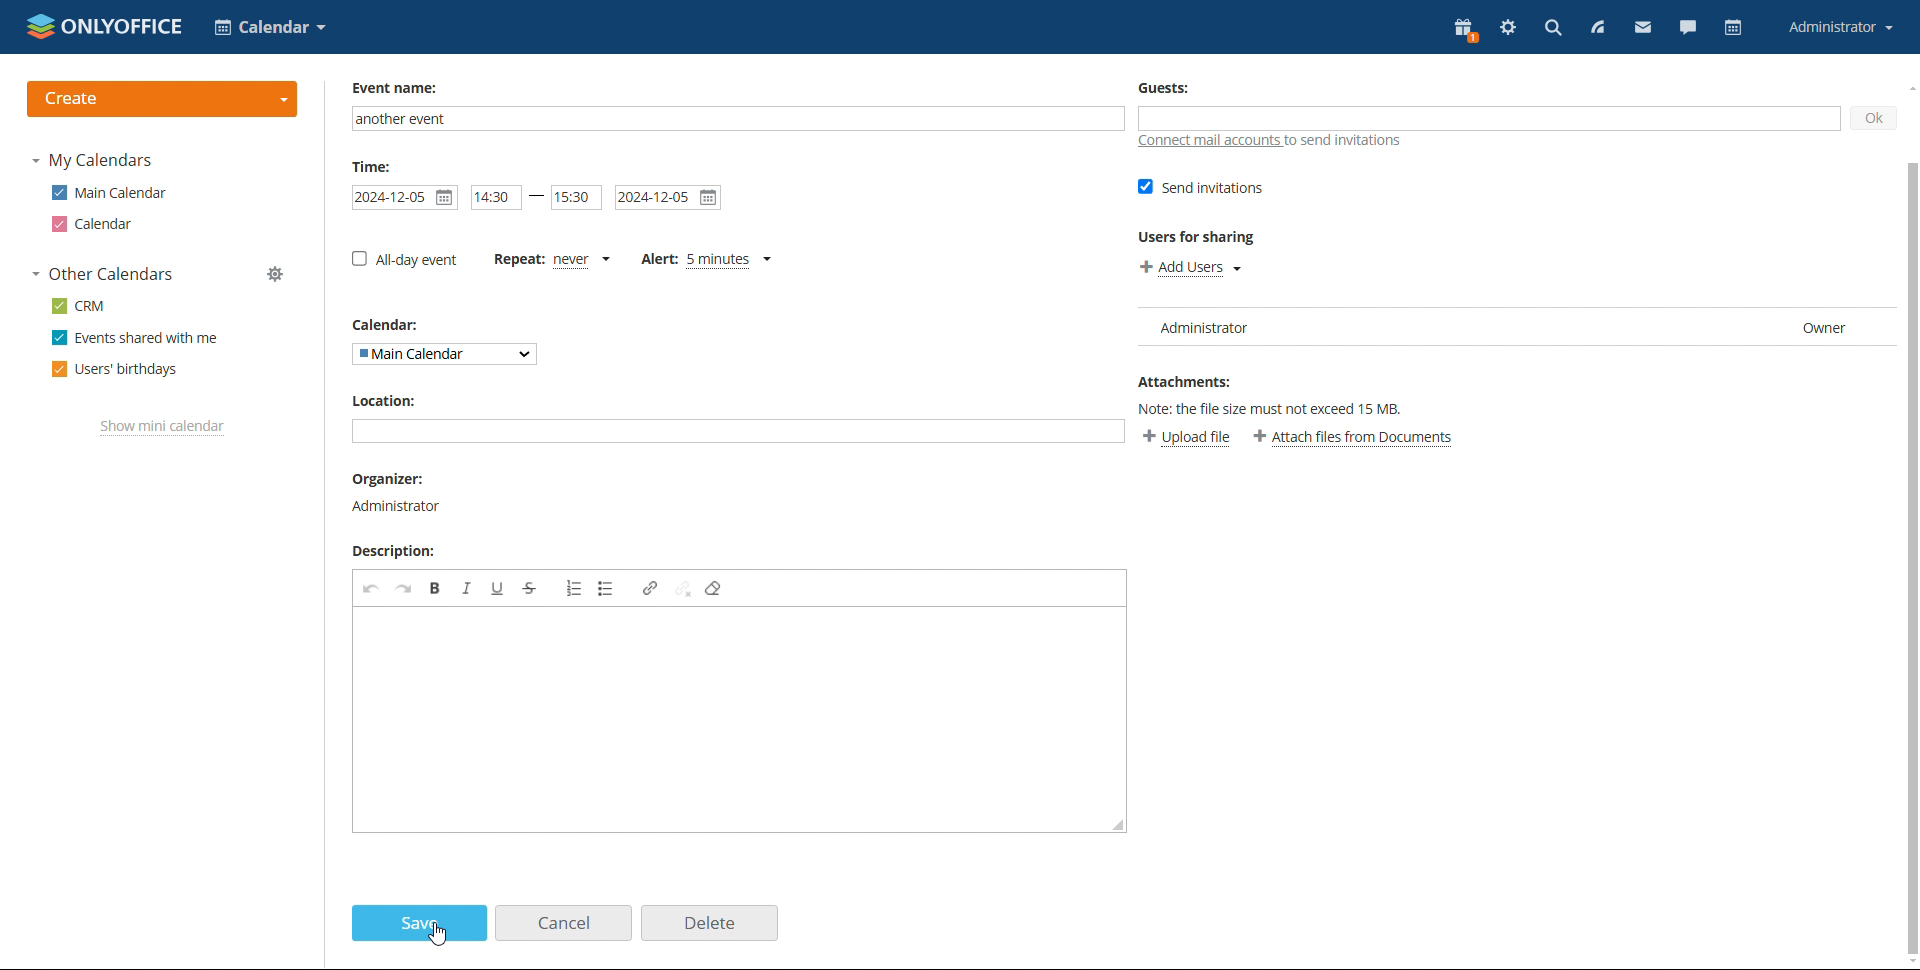 The height and width of the screenshot is (970, 1920). What do you see at coordinates (741, 120) in the screenshot?
I see `add event name` at bounding box center [741, 120].